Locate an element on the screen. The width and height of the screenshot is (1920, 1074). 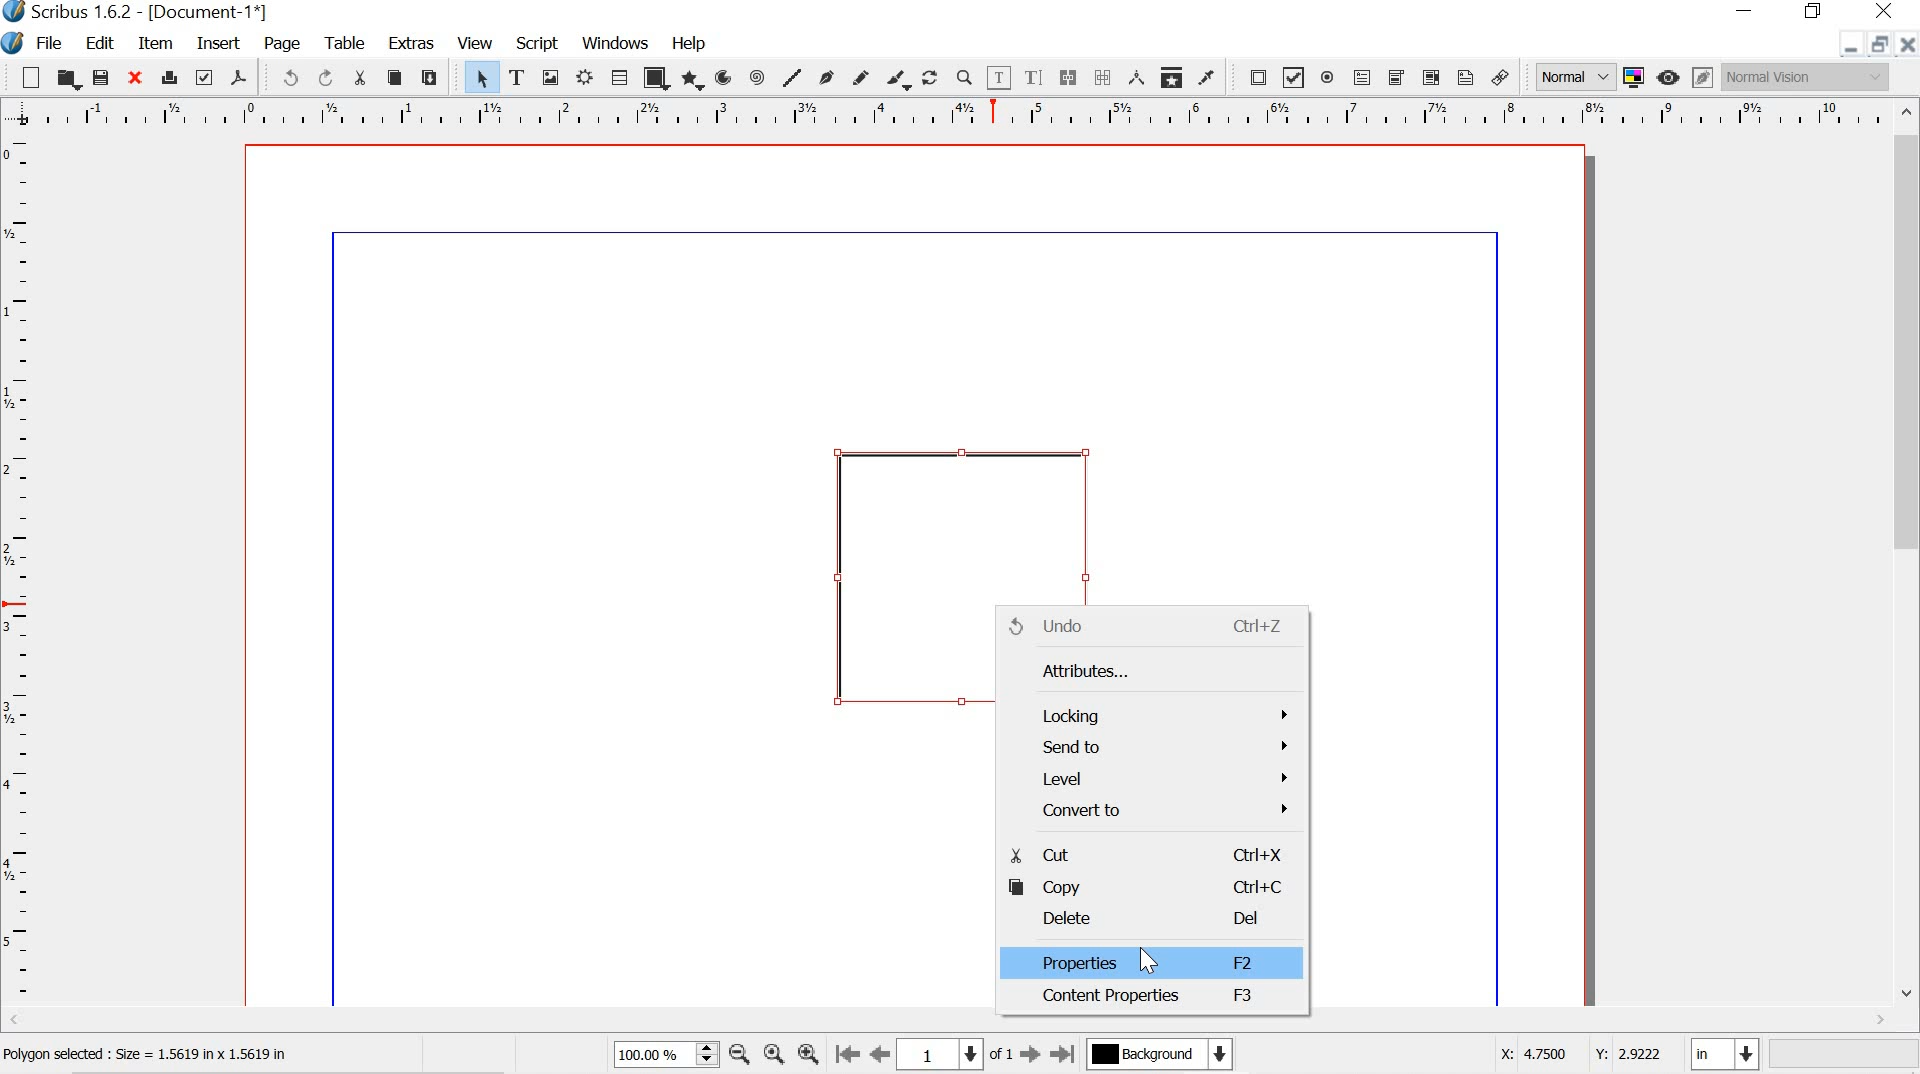
X: 4.7500  Y: 2.9222 is located at coordinates (1568, 1057).